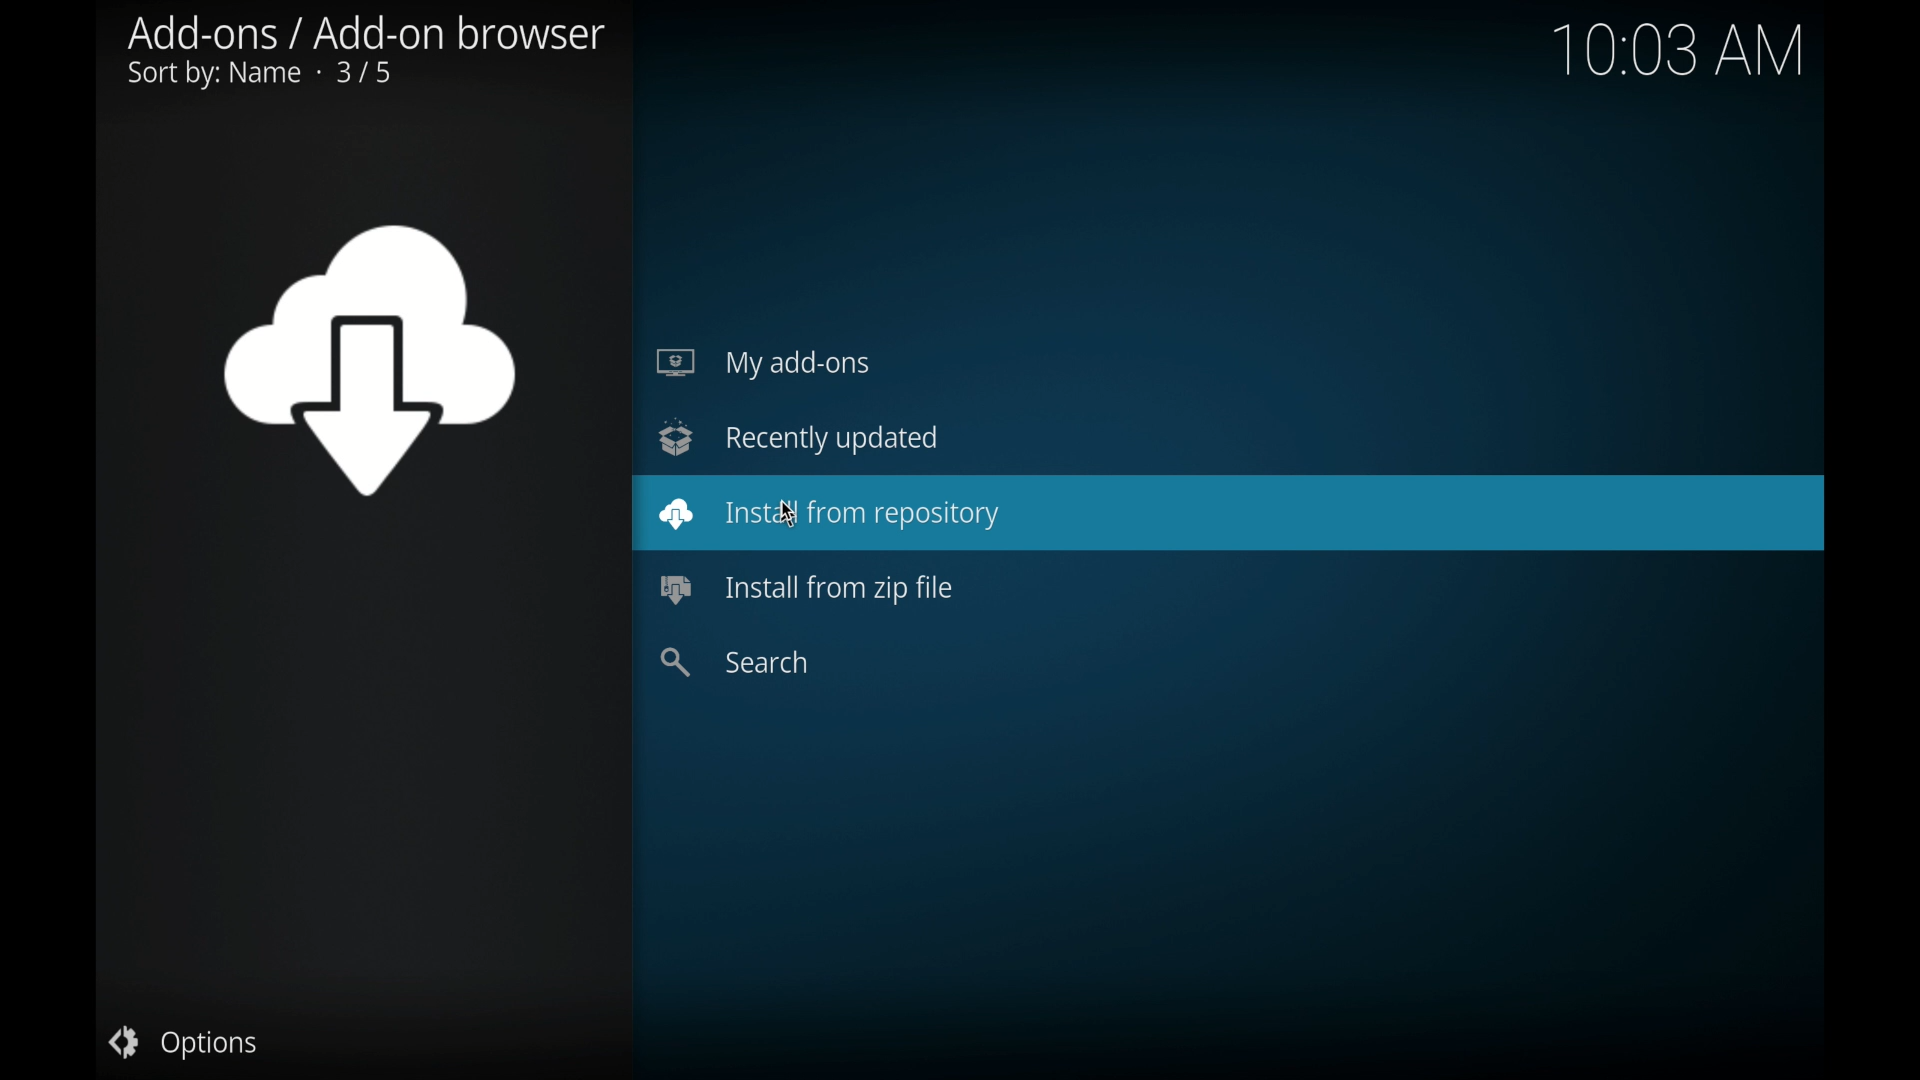 The height and width of the screenshot is (1080, 1920). What do you see at coordinates (785, 514) in the screenshot?
I see `Cursor` at bounding box center [785, 514].